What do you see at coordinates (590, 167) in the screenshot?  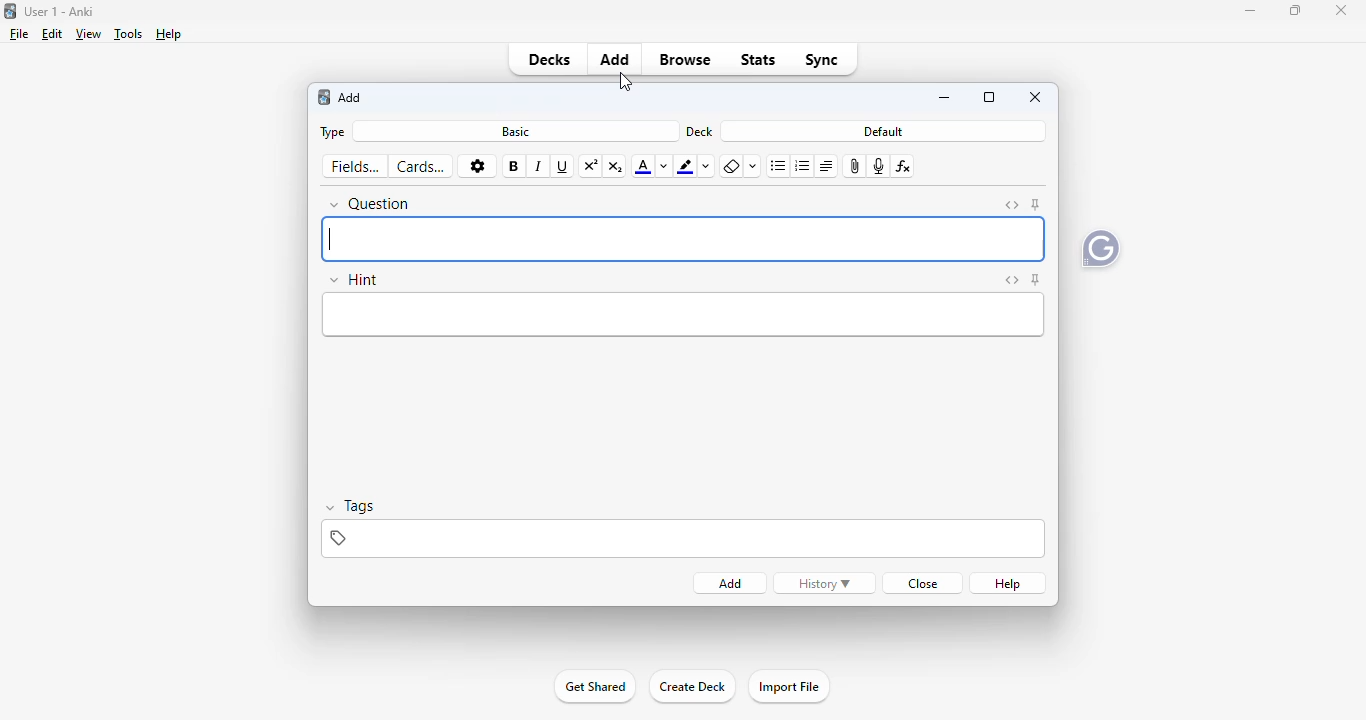 I see `superscript` at bounding box center [590, 167].